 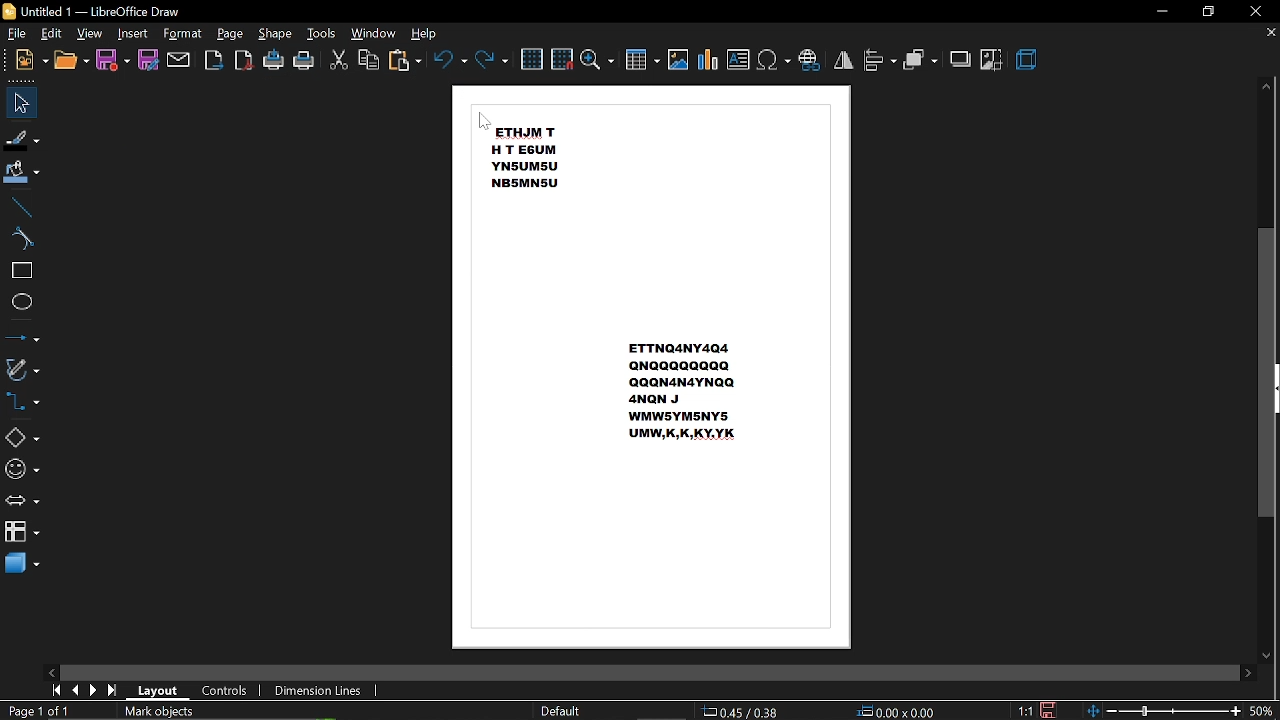 What do you see at coordinates (708, 60) in the screenshot?
I see `insert chart` at bounding box center [708, 60].